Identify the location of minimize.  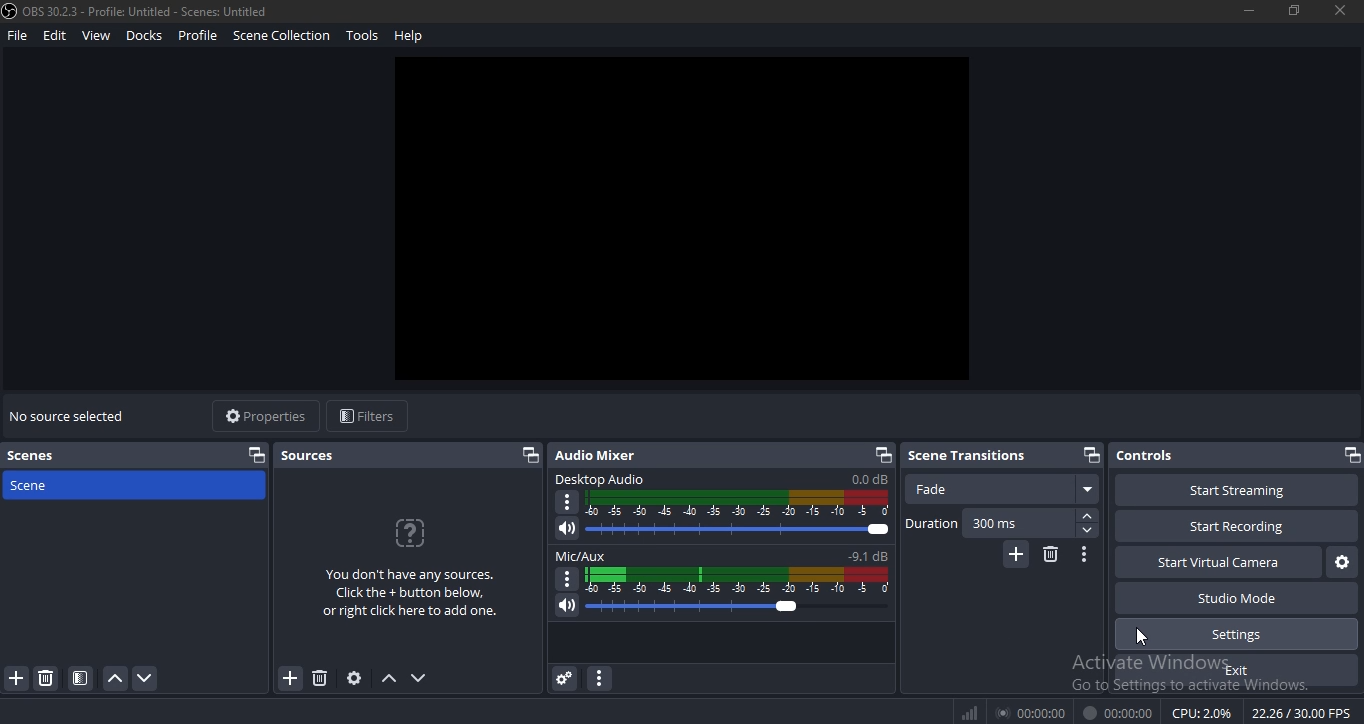
(1248, 10).